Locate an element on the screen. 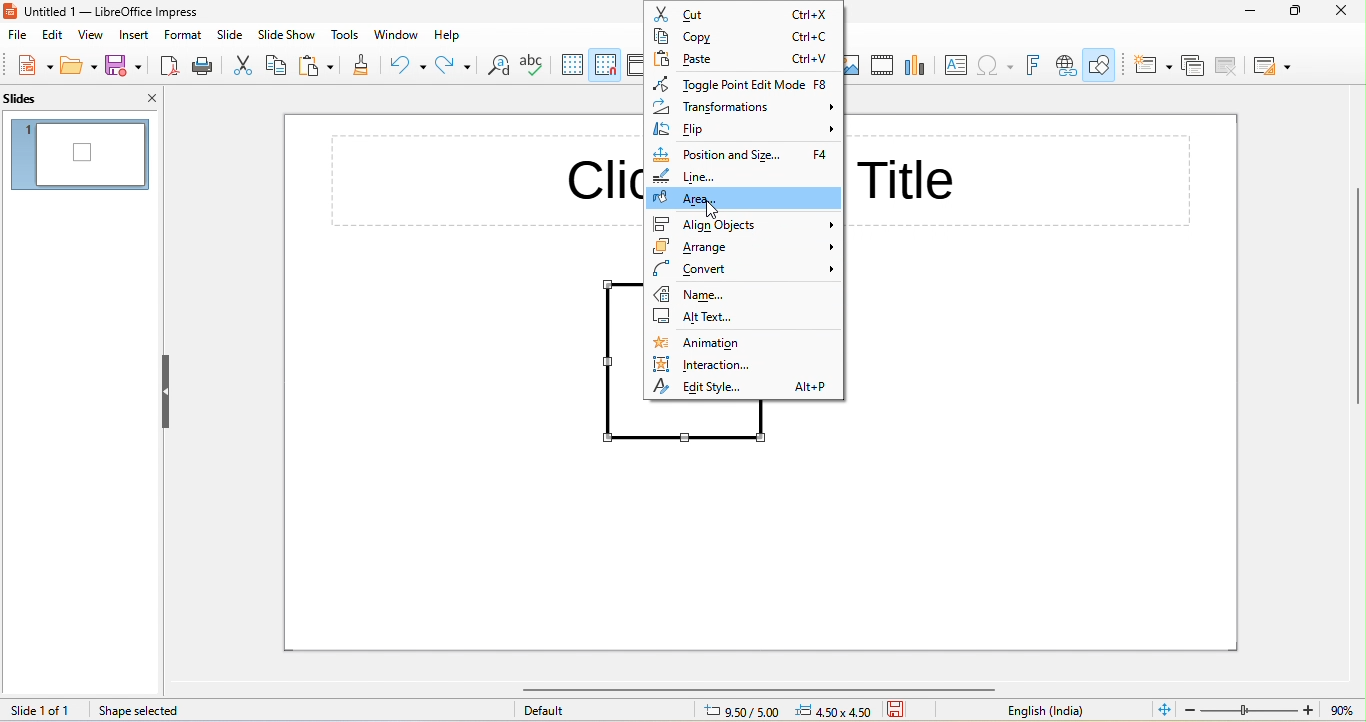  hide is located at coordinates (166, 392).